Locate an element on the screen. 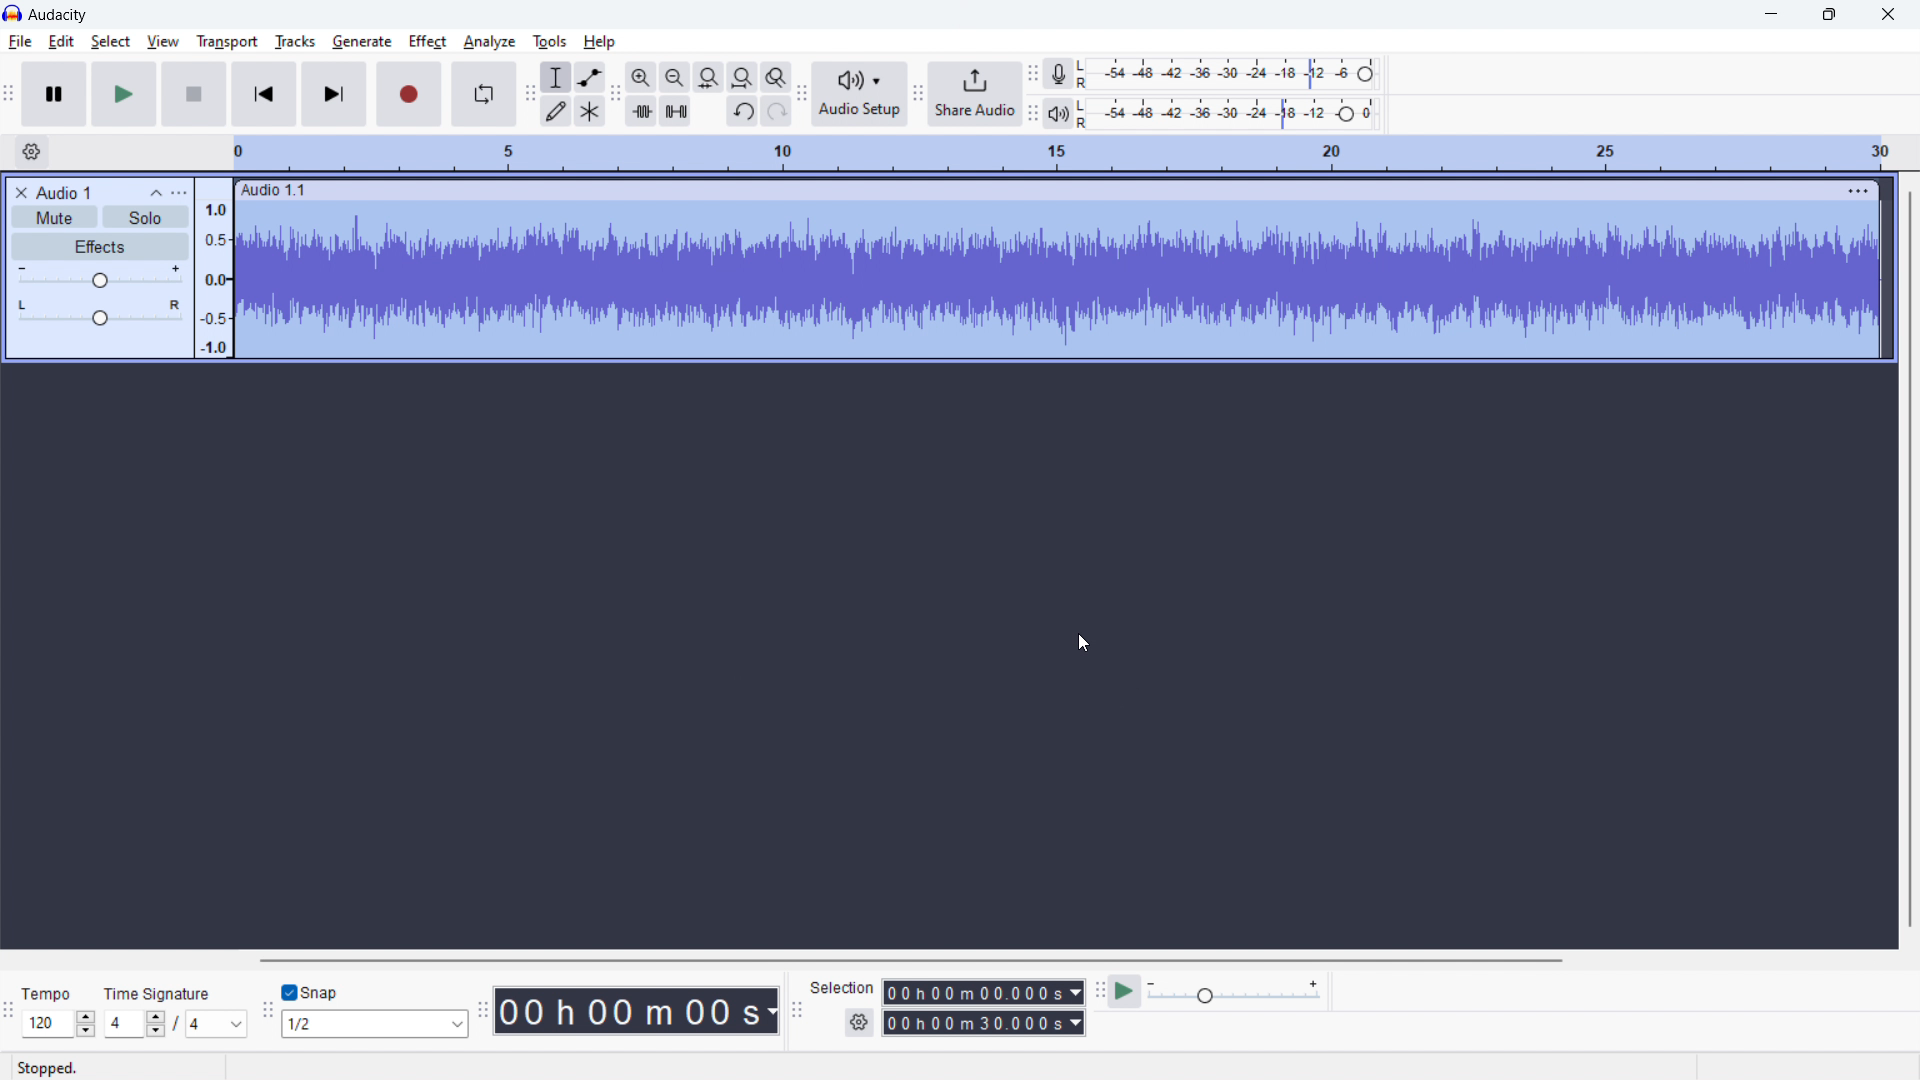 This screenshot has height=1080, width=1920. multi tool is located at coordinates (590, 110).